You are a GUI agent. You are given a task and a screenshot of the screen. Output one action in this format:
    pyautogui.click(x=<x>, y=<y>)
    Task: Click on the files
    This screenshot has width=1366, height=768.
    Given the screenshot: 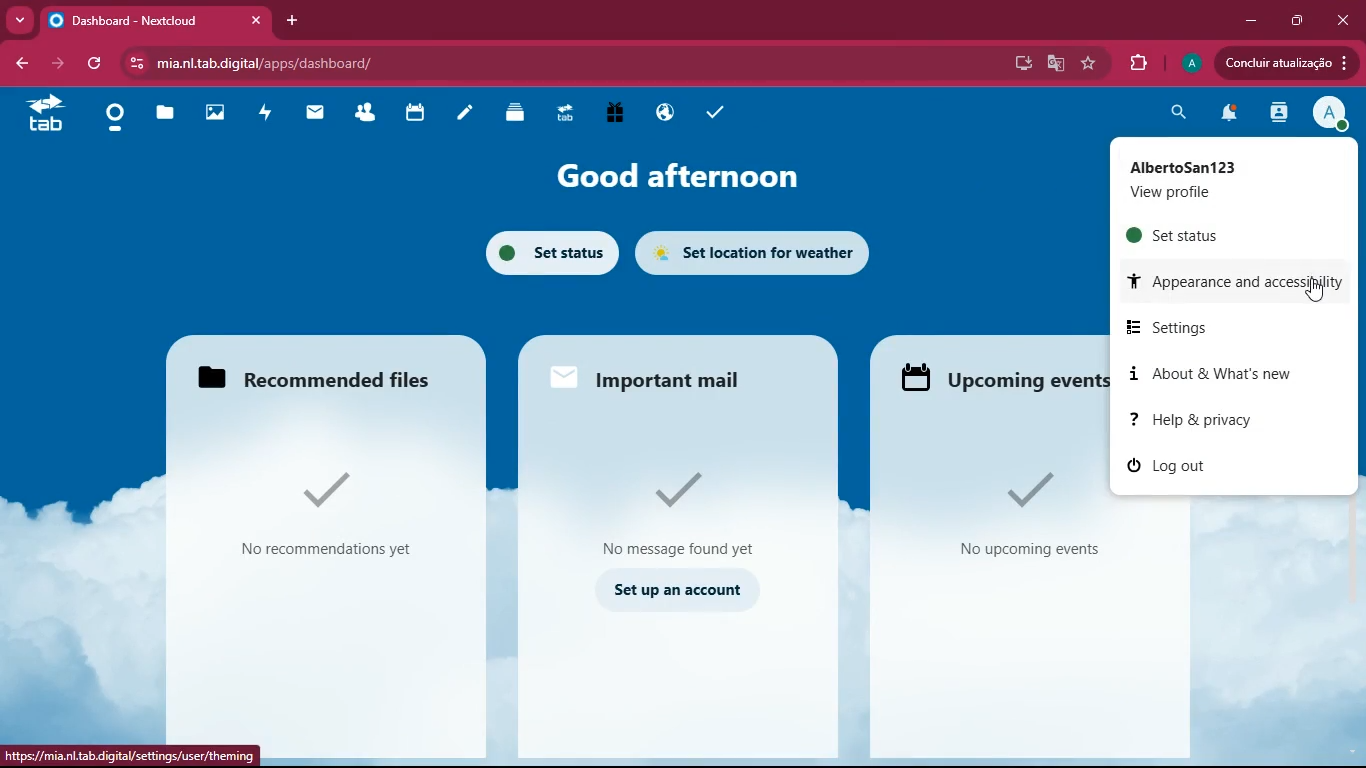 What is the action you would take?
    pyautogui.click(x=170, y=114)
    